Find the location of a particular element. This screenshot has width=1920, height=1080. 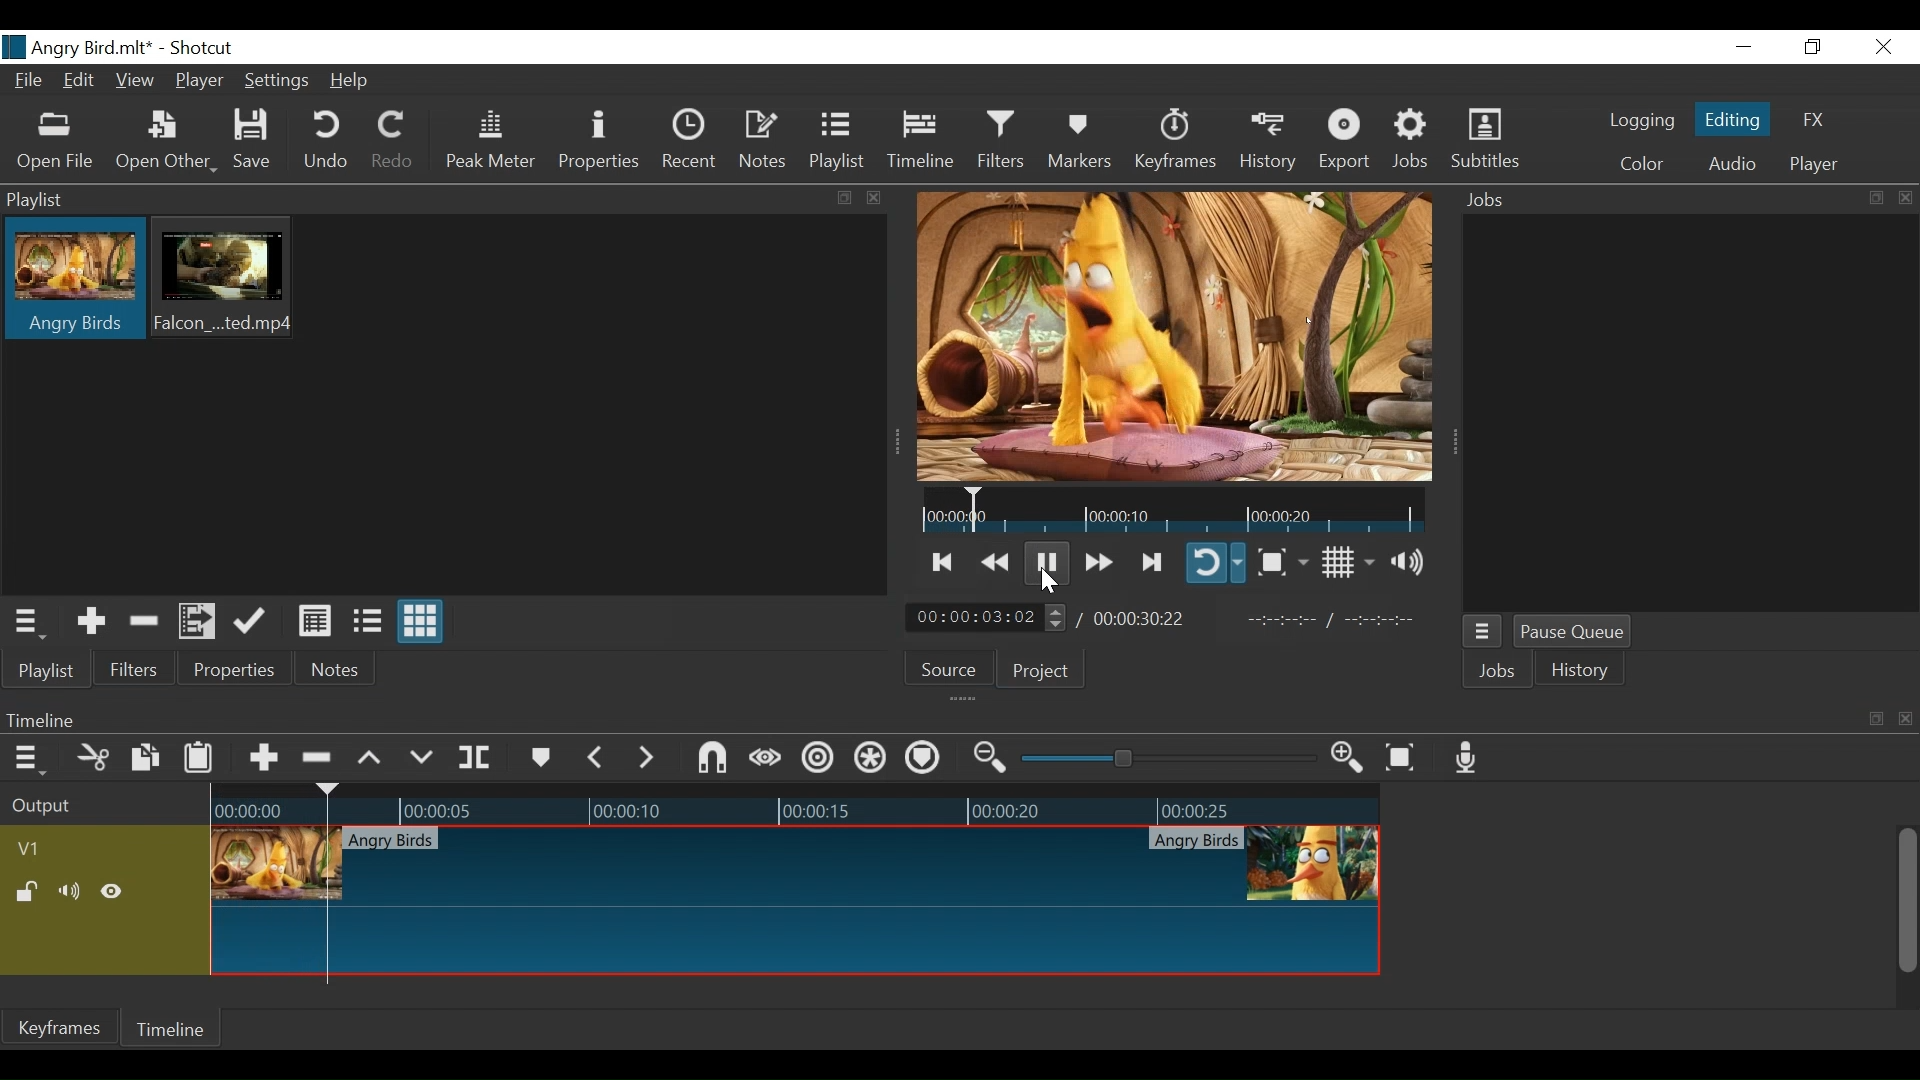

timeline is located at coordinates (1169, 513).